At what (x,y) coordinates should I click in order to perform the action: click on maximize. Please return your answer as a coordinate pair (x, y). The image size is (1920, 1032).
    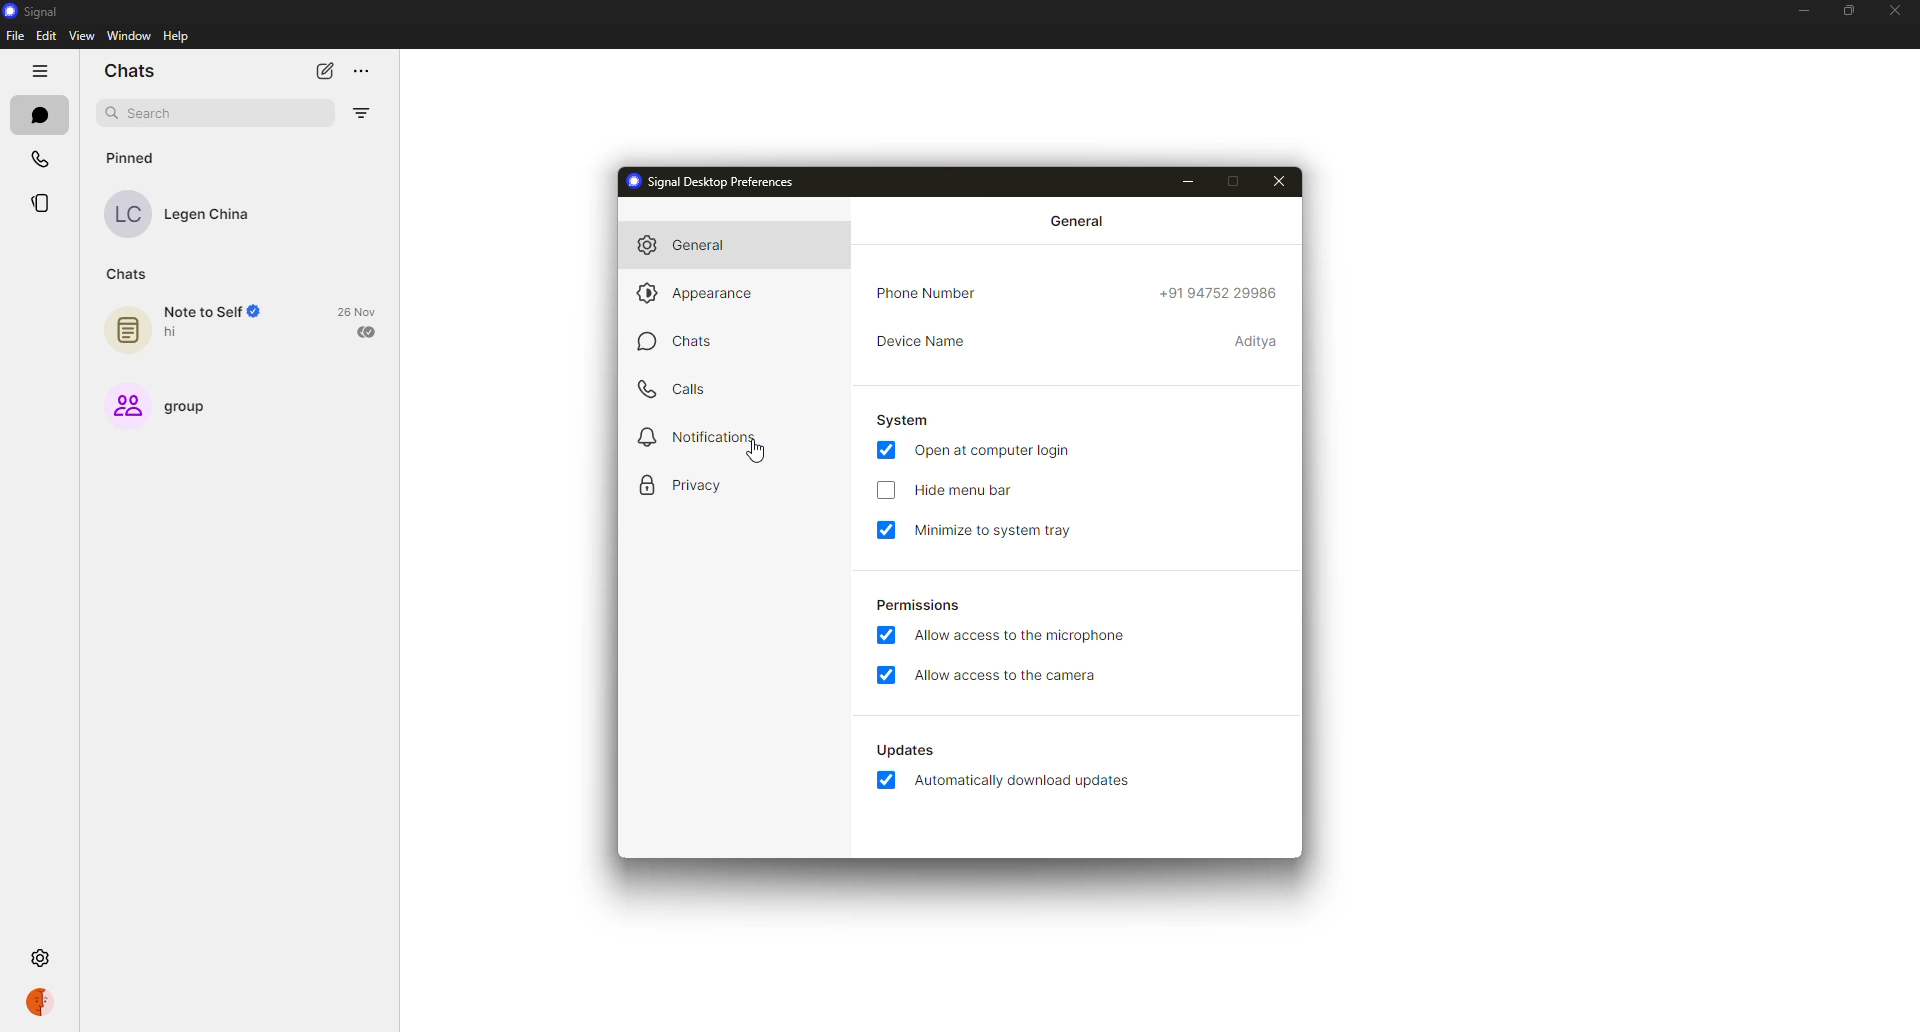
    Looking at the image, I should click on (1245, 181).